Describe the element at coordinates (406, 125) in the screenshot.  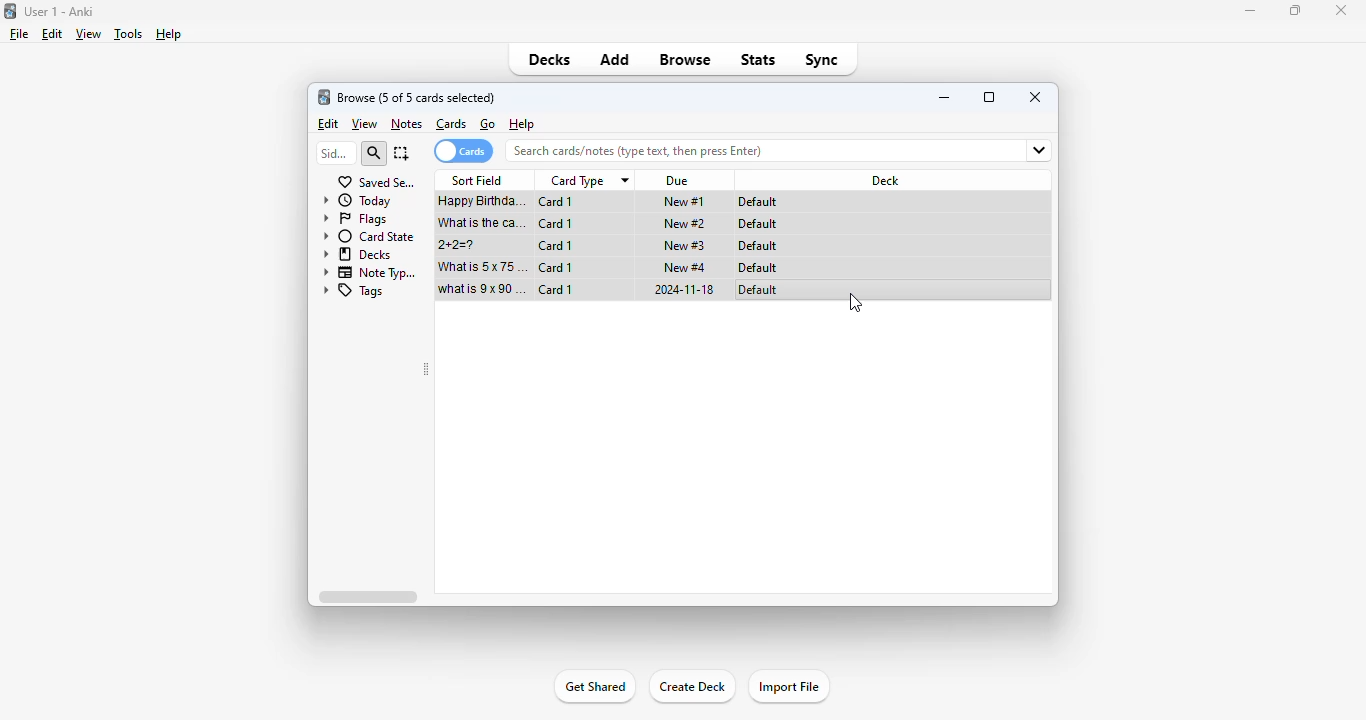
I see `notes` at that location.